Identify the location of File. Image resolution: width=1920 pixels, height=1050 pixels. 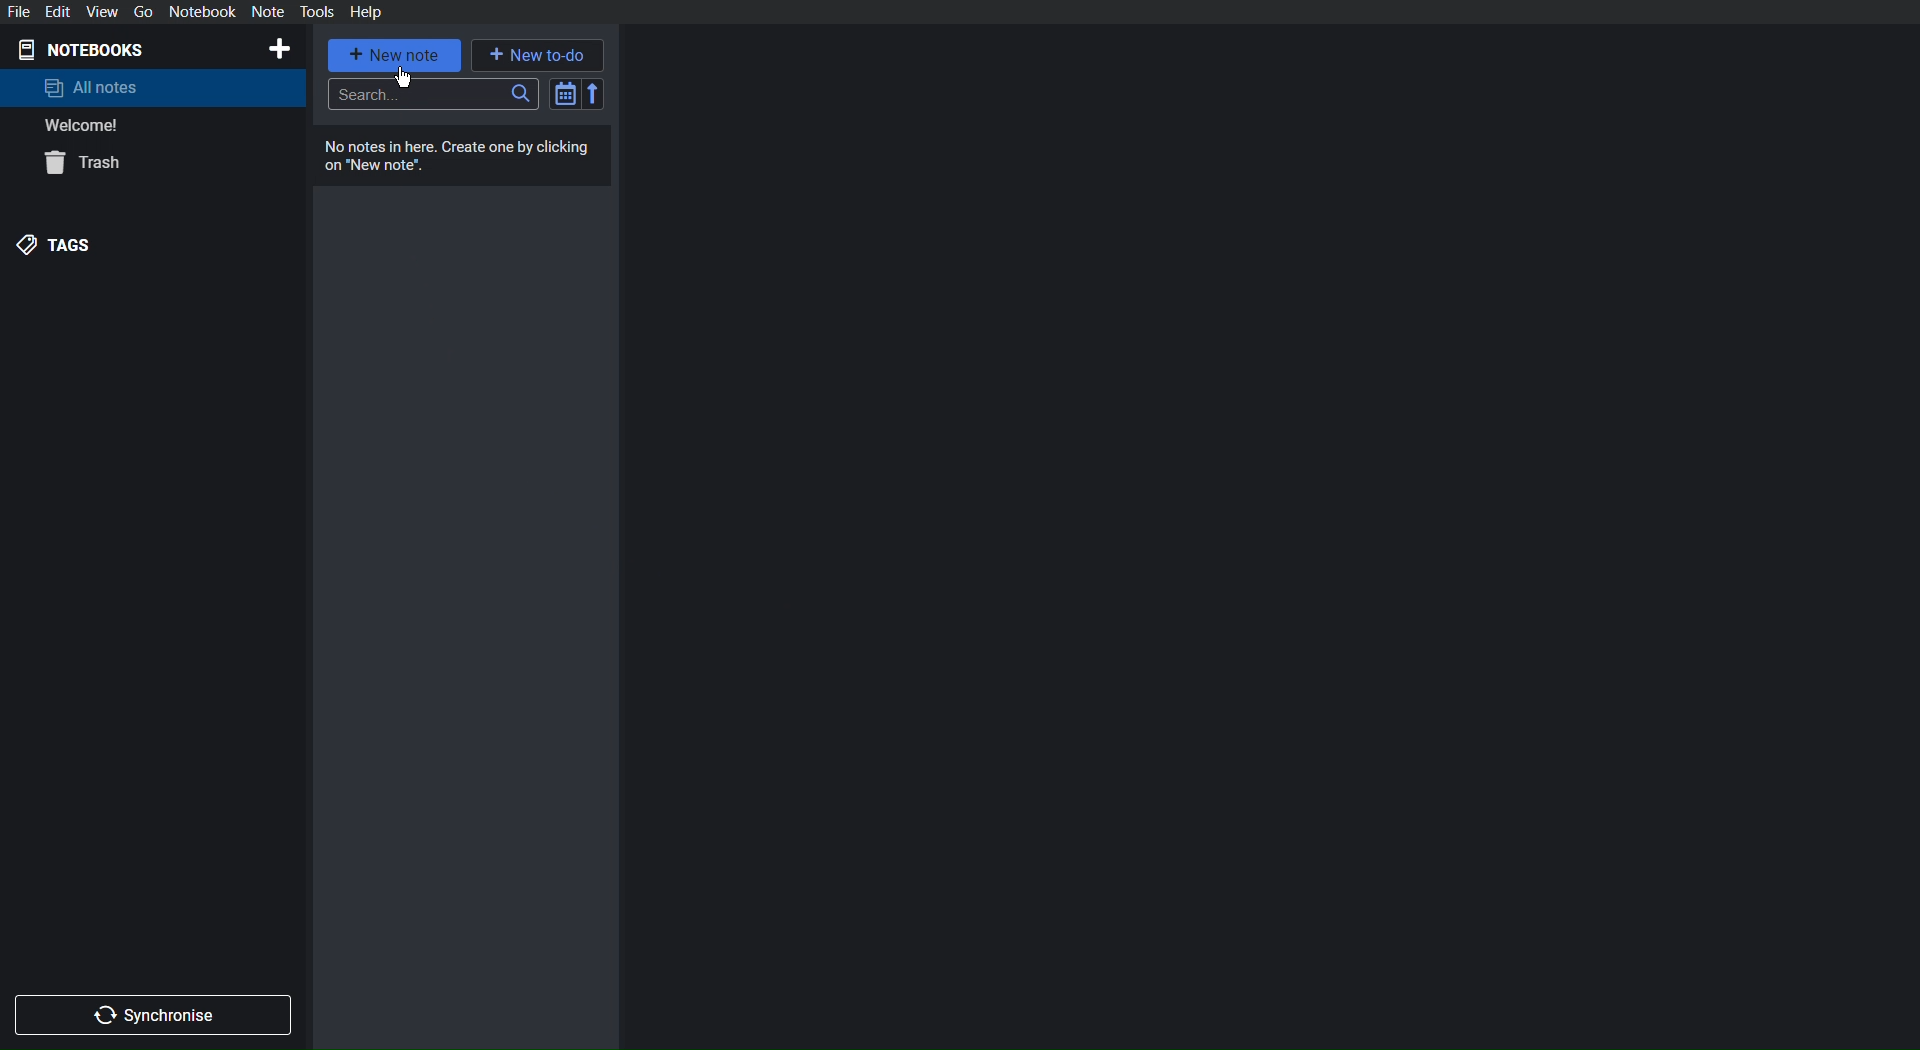
(22, 11).